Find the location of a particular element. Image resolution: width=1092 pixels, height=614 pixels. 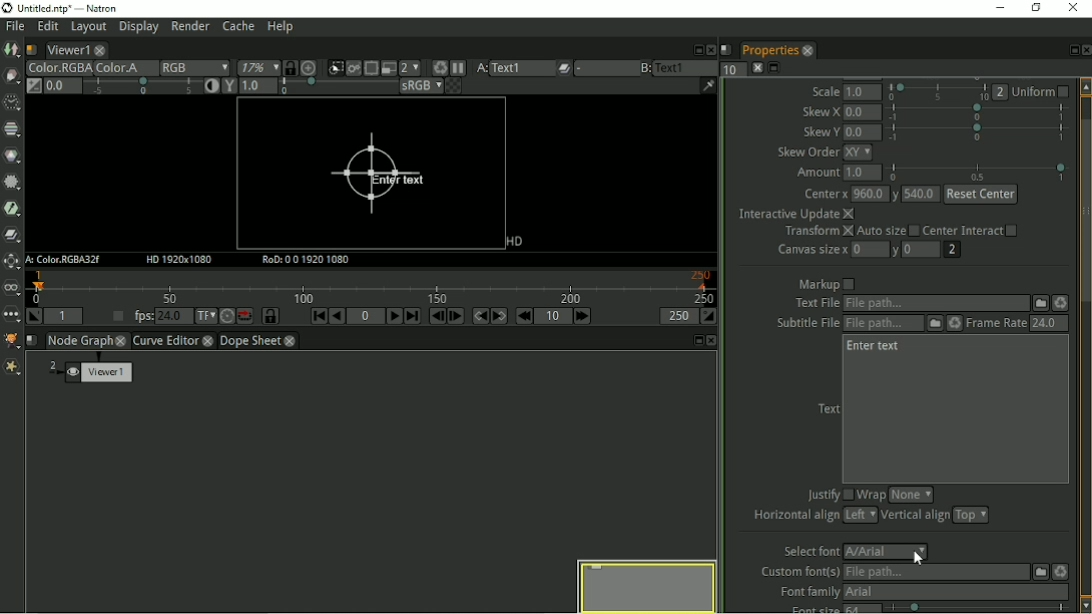

Maximum number of panels is located at coordinates (733, 69).